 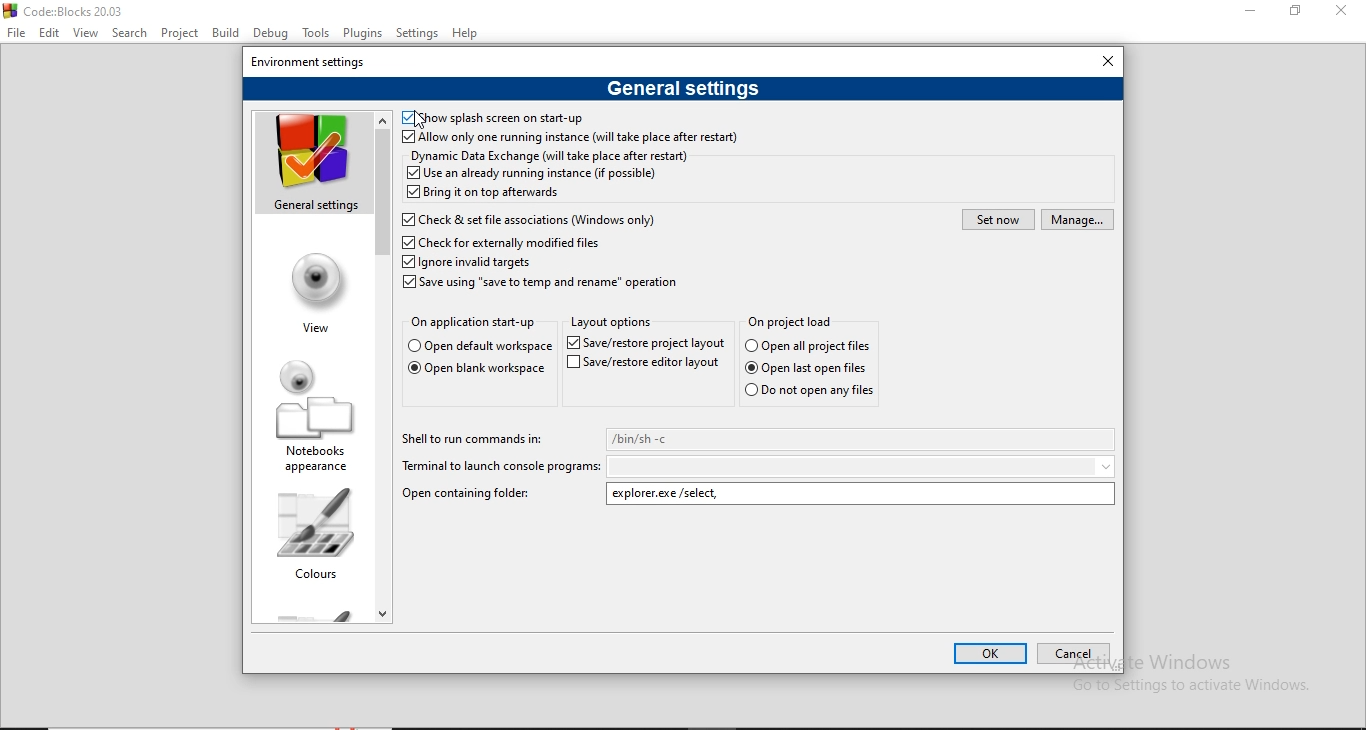 What do you see at coordinates (309, 415) in the screenshot?
I see `notebooks appearance` at bounding box center [309, 415].